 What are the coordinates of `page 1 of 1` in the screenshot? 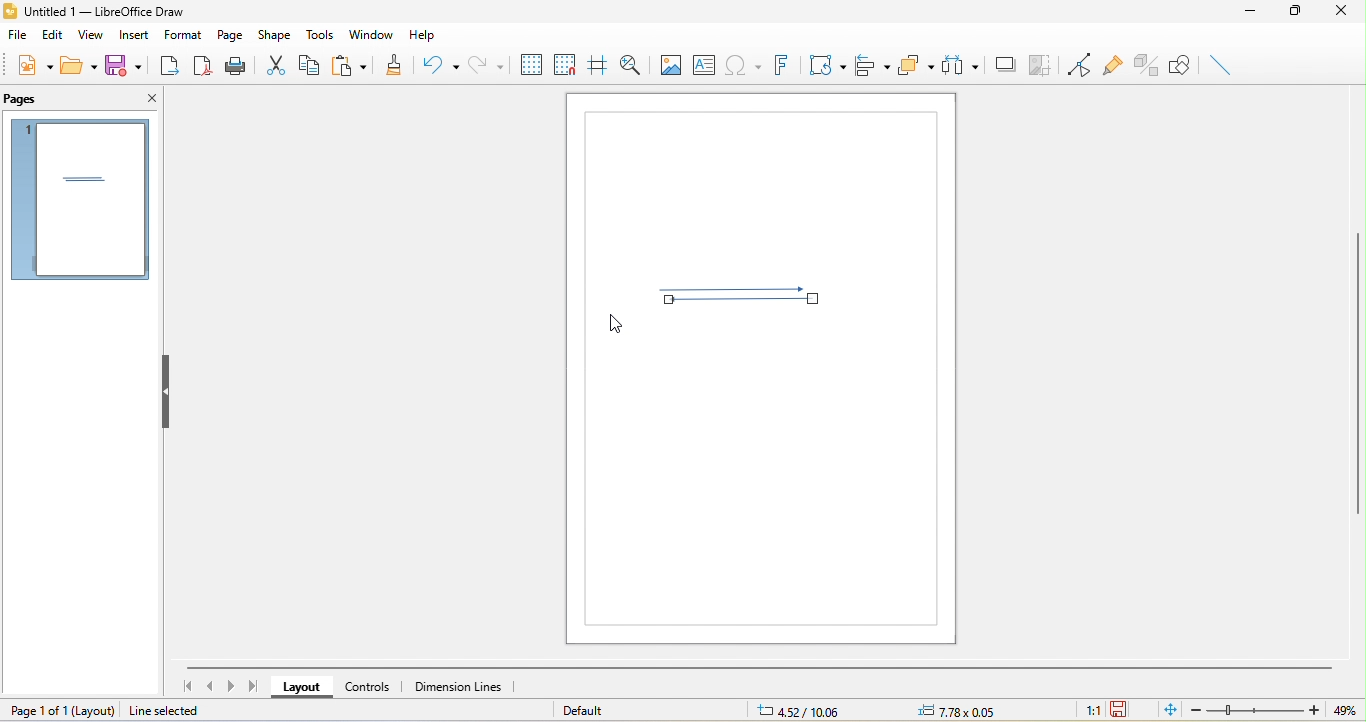 It's located at (63, 710).